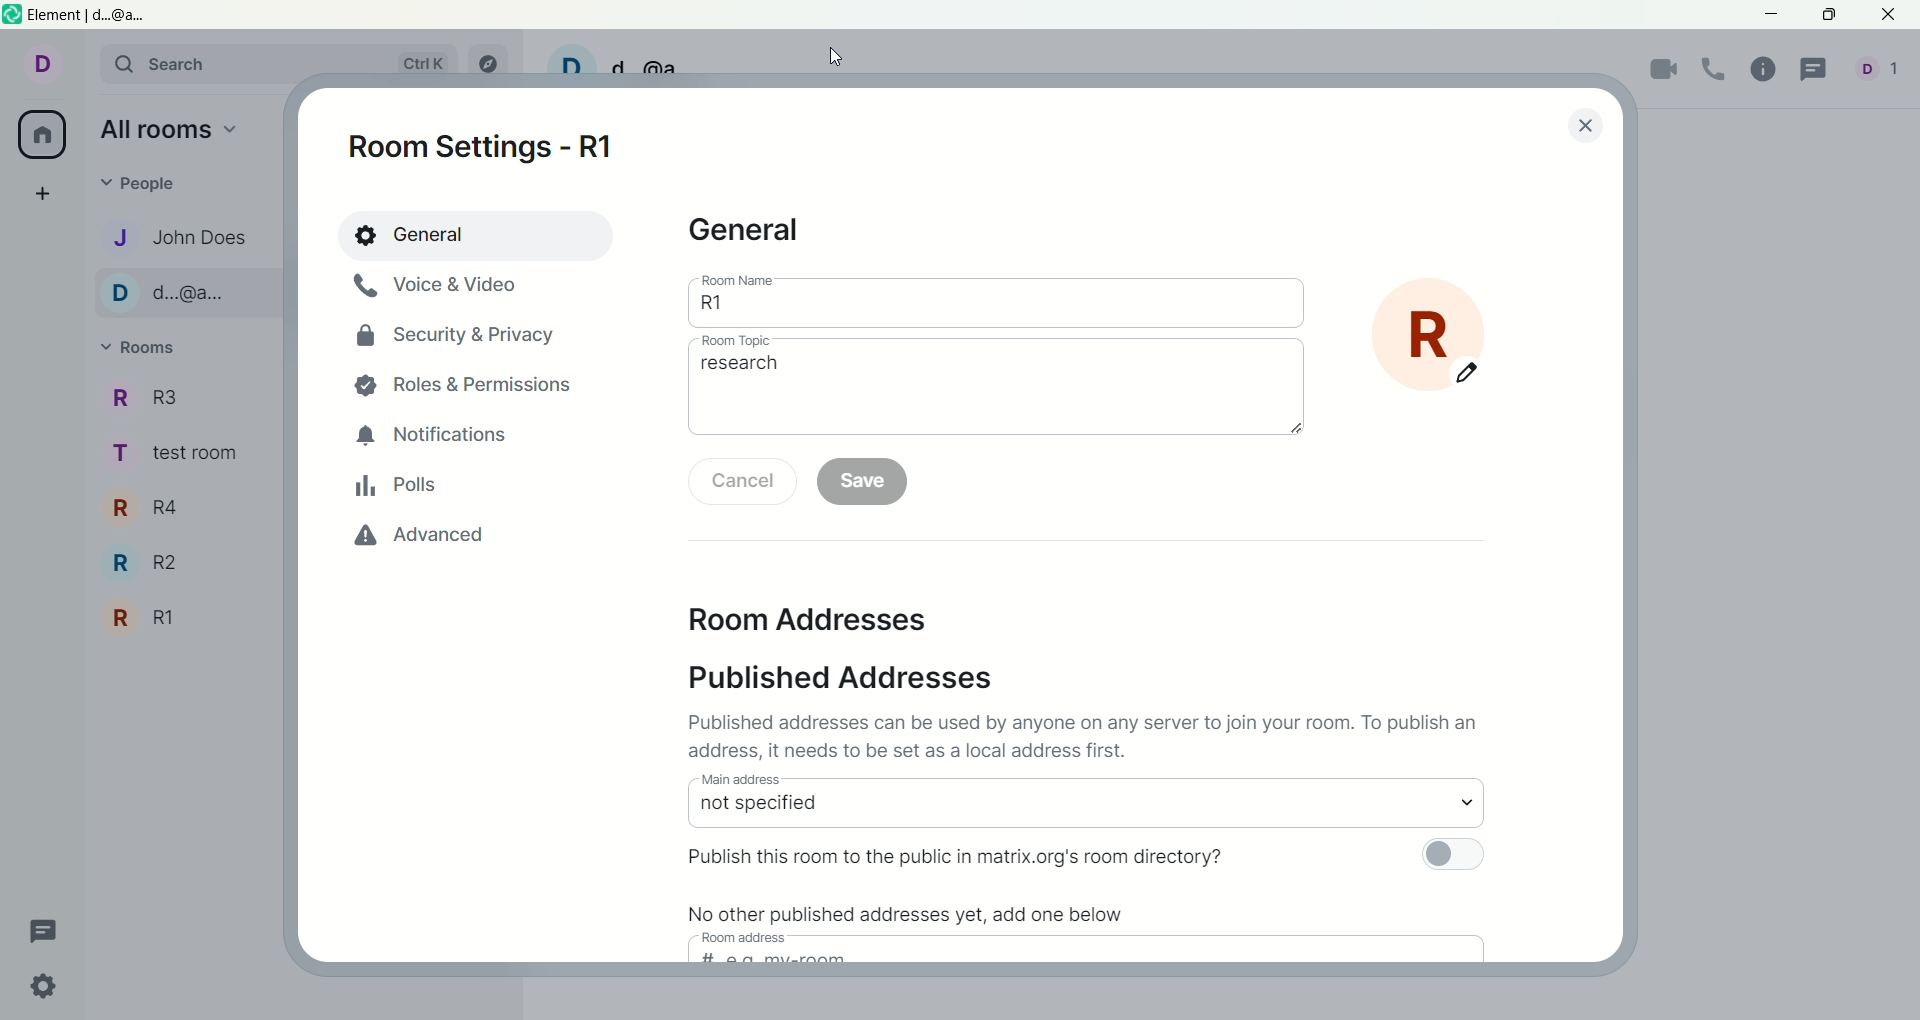 Image resolution: width=1920 pixels, height=1020 pixels. What do you see at coordinates (406, 491) in the screenshot?
I see `polls` at bounding box center [406, 491].